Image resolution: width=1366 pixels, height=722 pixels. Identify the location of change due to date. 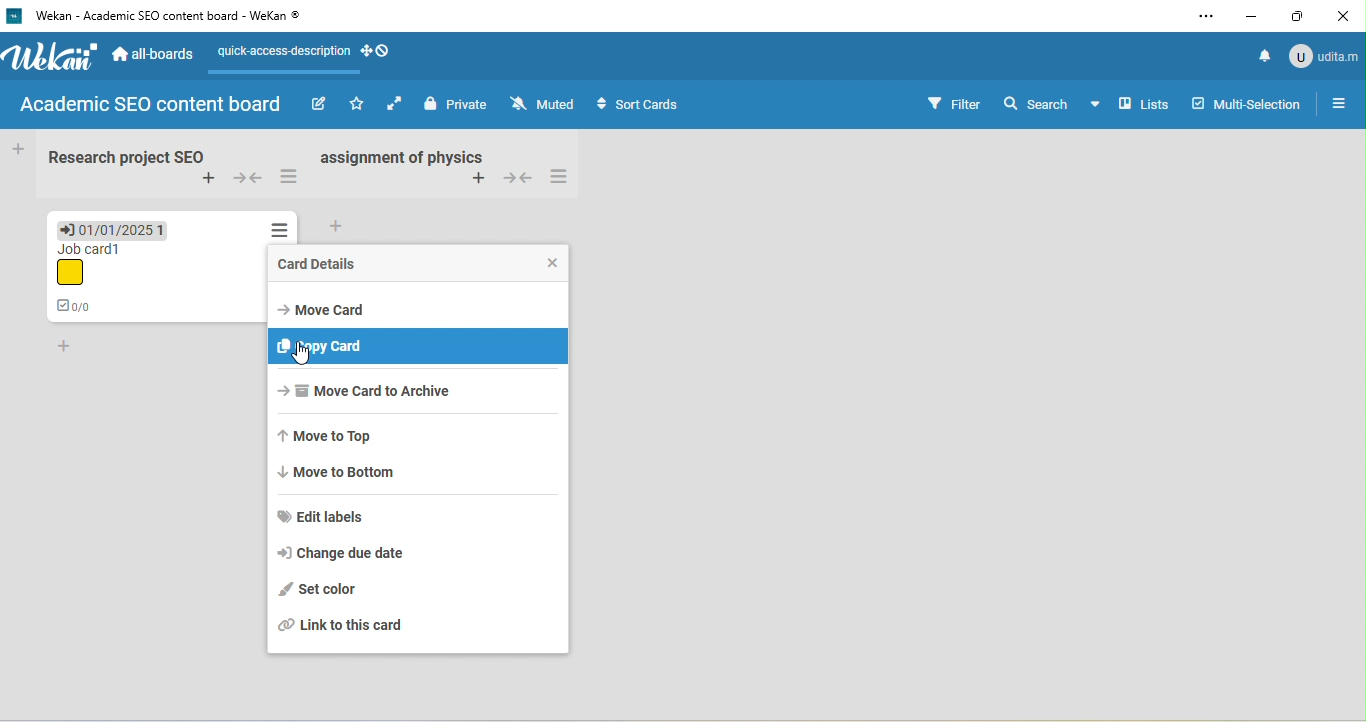
(351, 553).